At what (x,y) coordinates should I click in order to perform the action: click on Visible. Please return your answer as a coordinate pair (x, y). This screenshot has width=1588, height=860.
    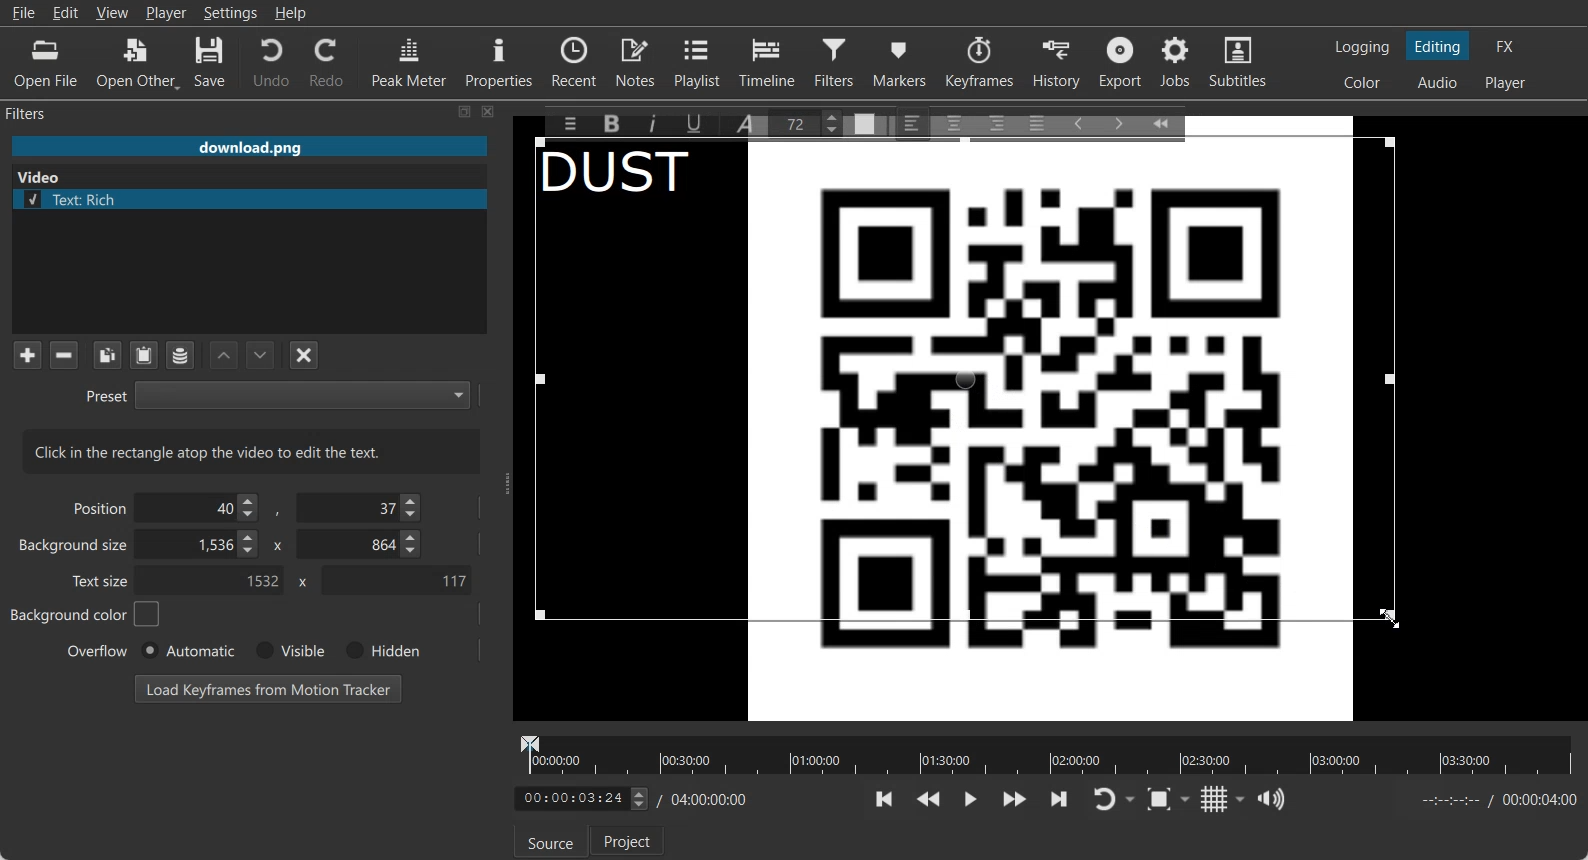
    Looking at the image, I should click on (288, 651).